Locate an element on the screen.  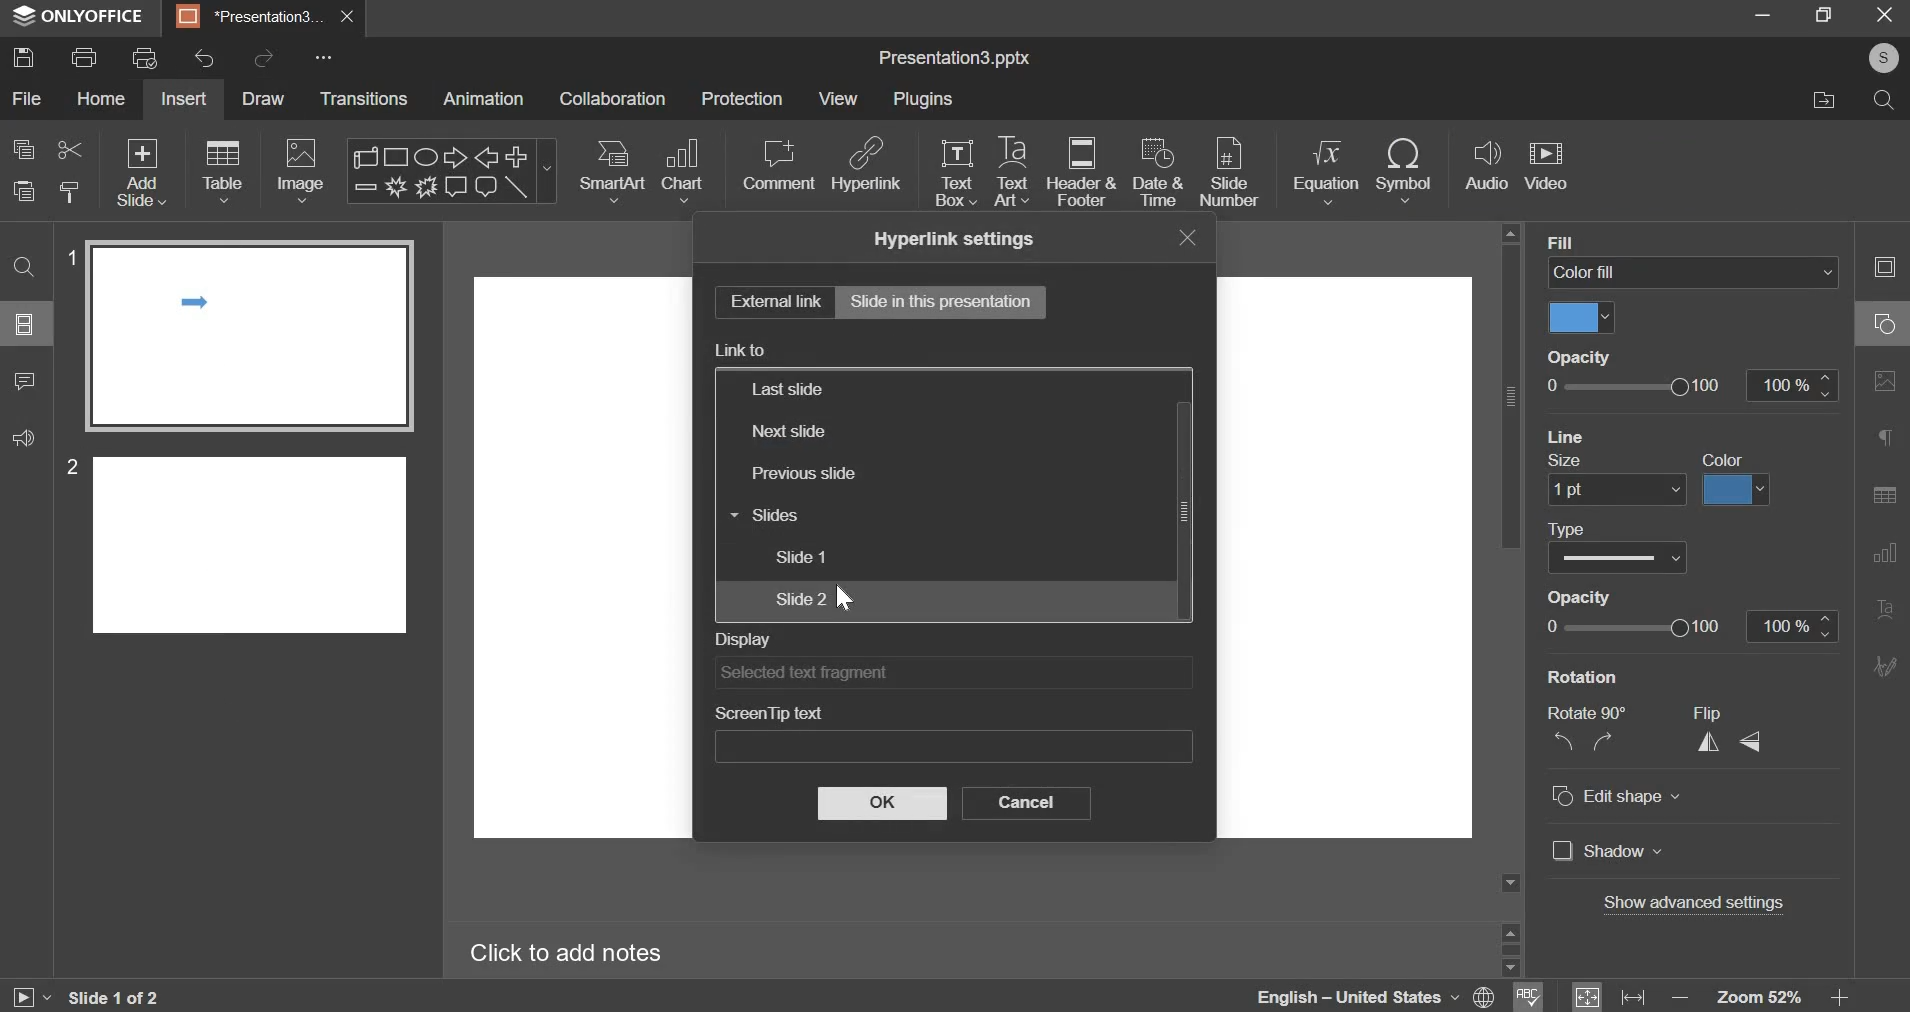
audio is located at coordinates (1488, 166).